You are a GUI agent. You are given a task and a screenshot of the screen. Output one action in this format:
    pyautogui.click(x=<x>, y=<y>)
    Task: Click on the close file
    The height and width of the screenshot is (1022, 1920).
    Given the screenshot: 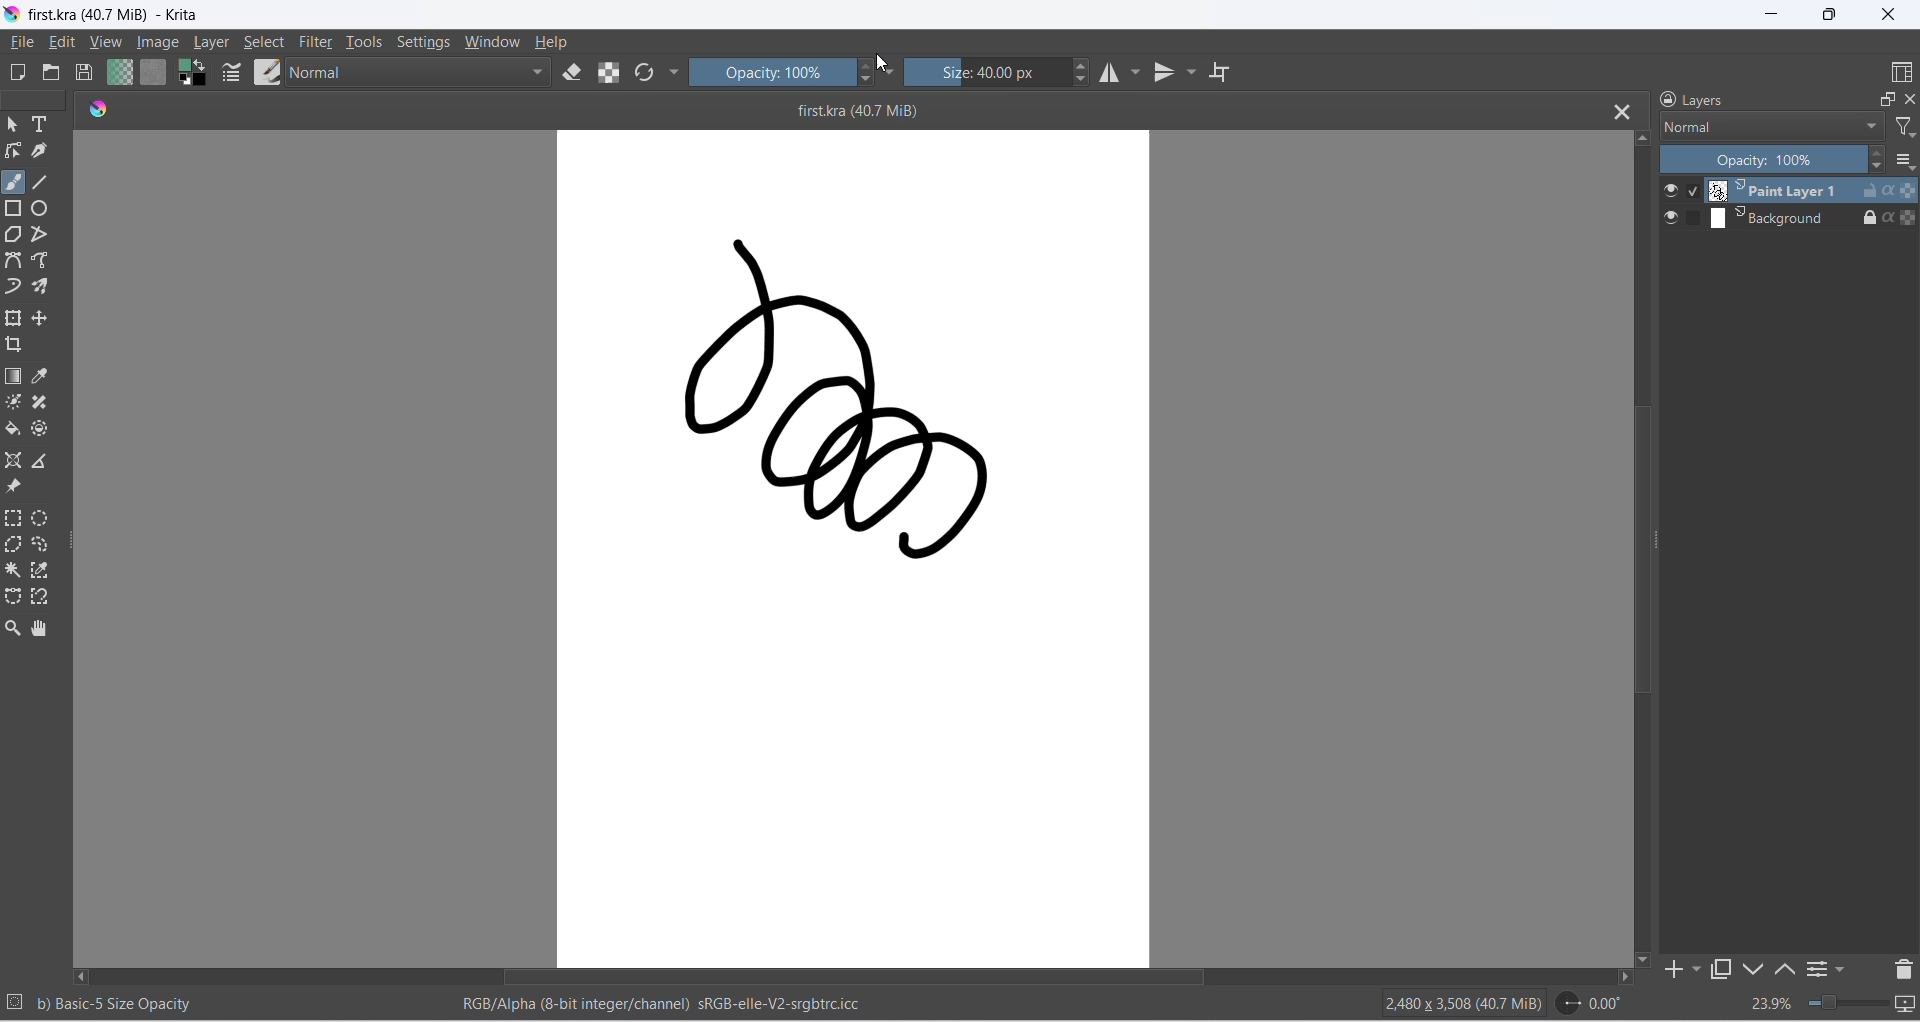 What is the action you would take?
    pyautogui.click(x=1622, y=111)
    